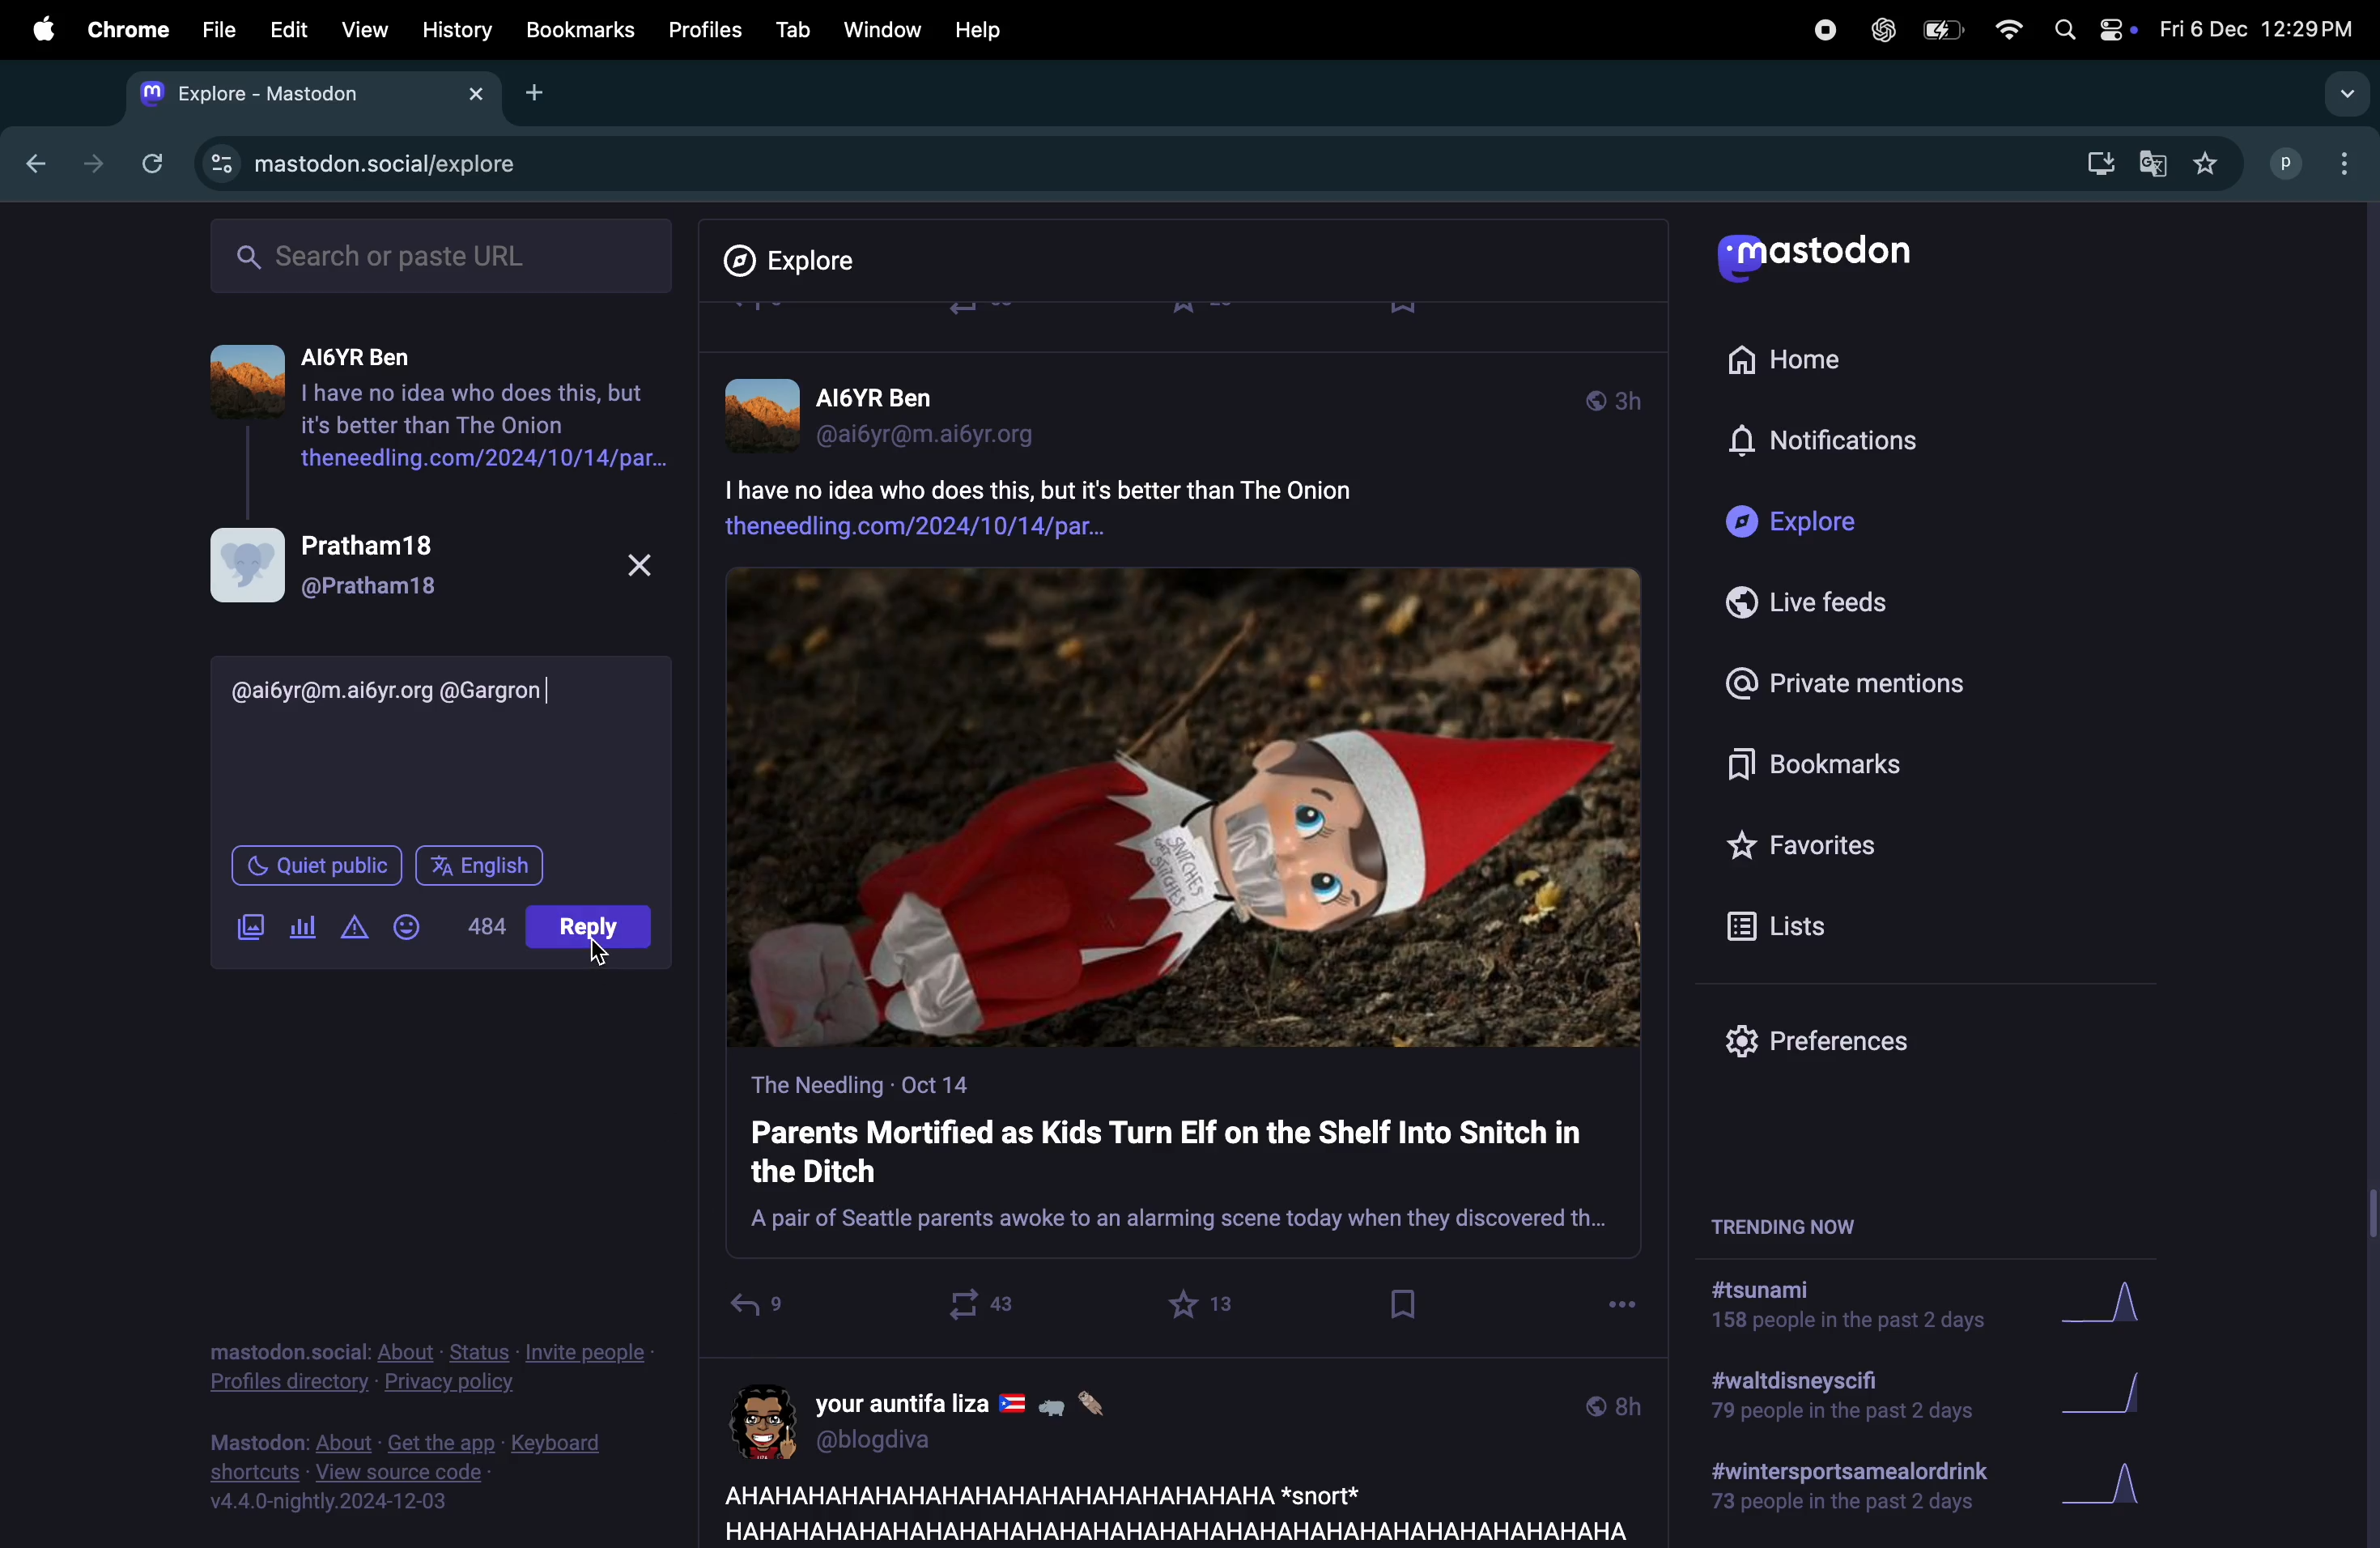 The image size is (2380, 1548). I want to click on Live feeds, so click(1823, 603).